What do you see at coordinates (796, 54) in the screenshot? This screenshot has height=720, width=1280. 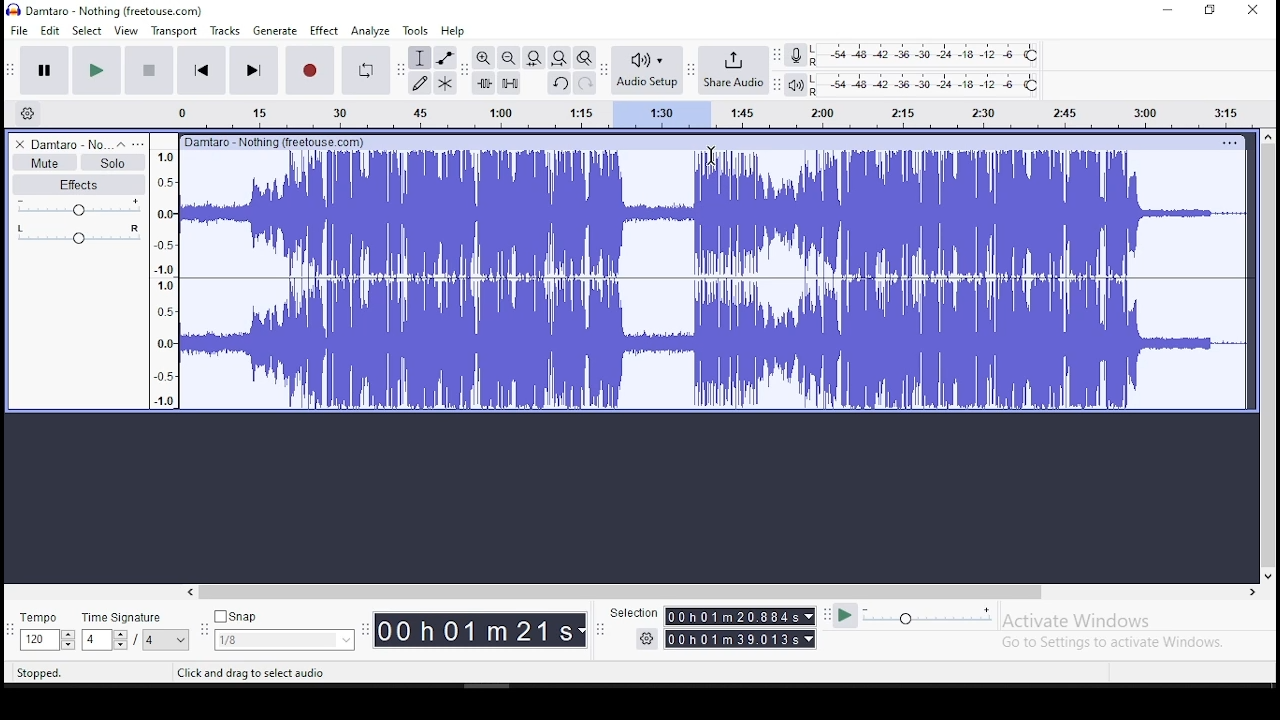 I see `record meter` at bounding box center [796, 54].